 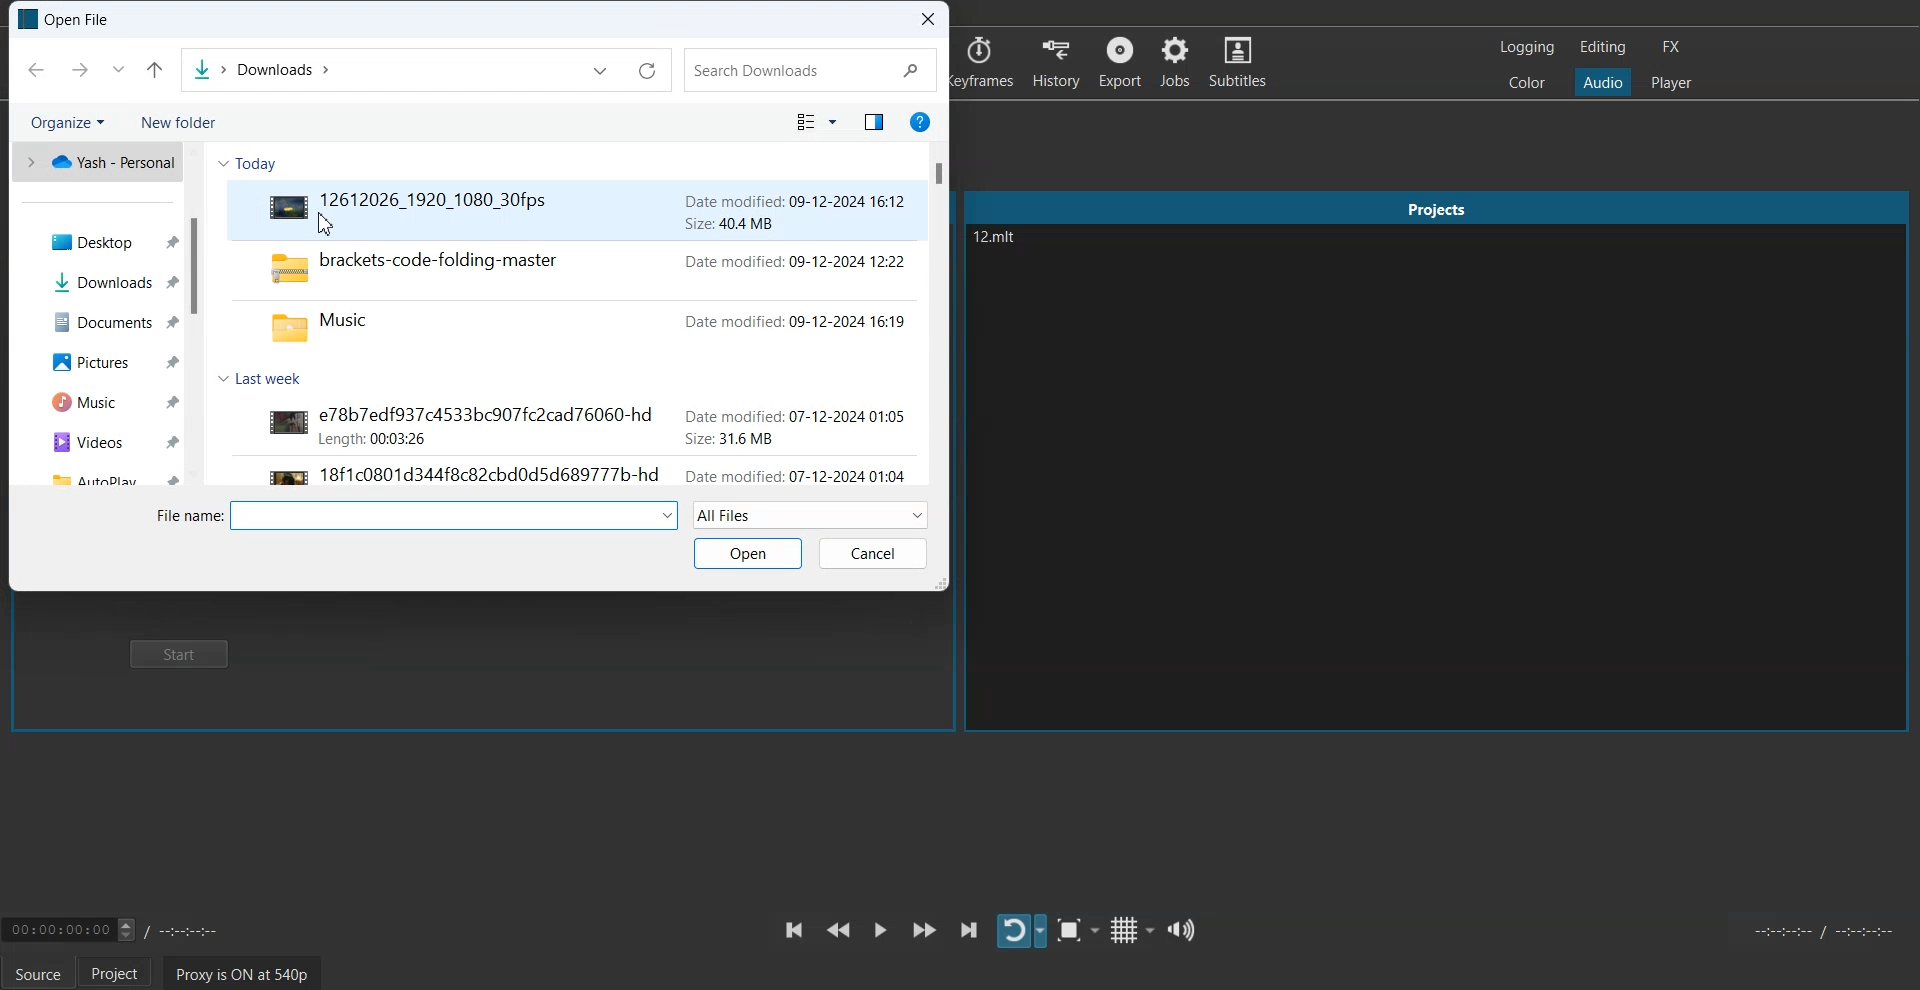 I want to click on Go forward, so click(x=76, y=69).